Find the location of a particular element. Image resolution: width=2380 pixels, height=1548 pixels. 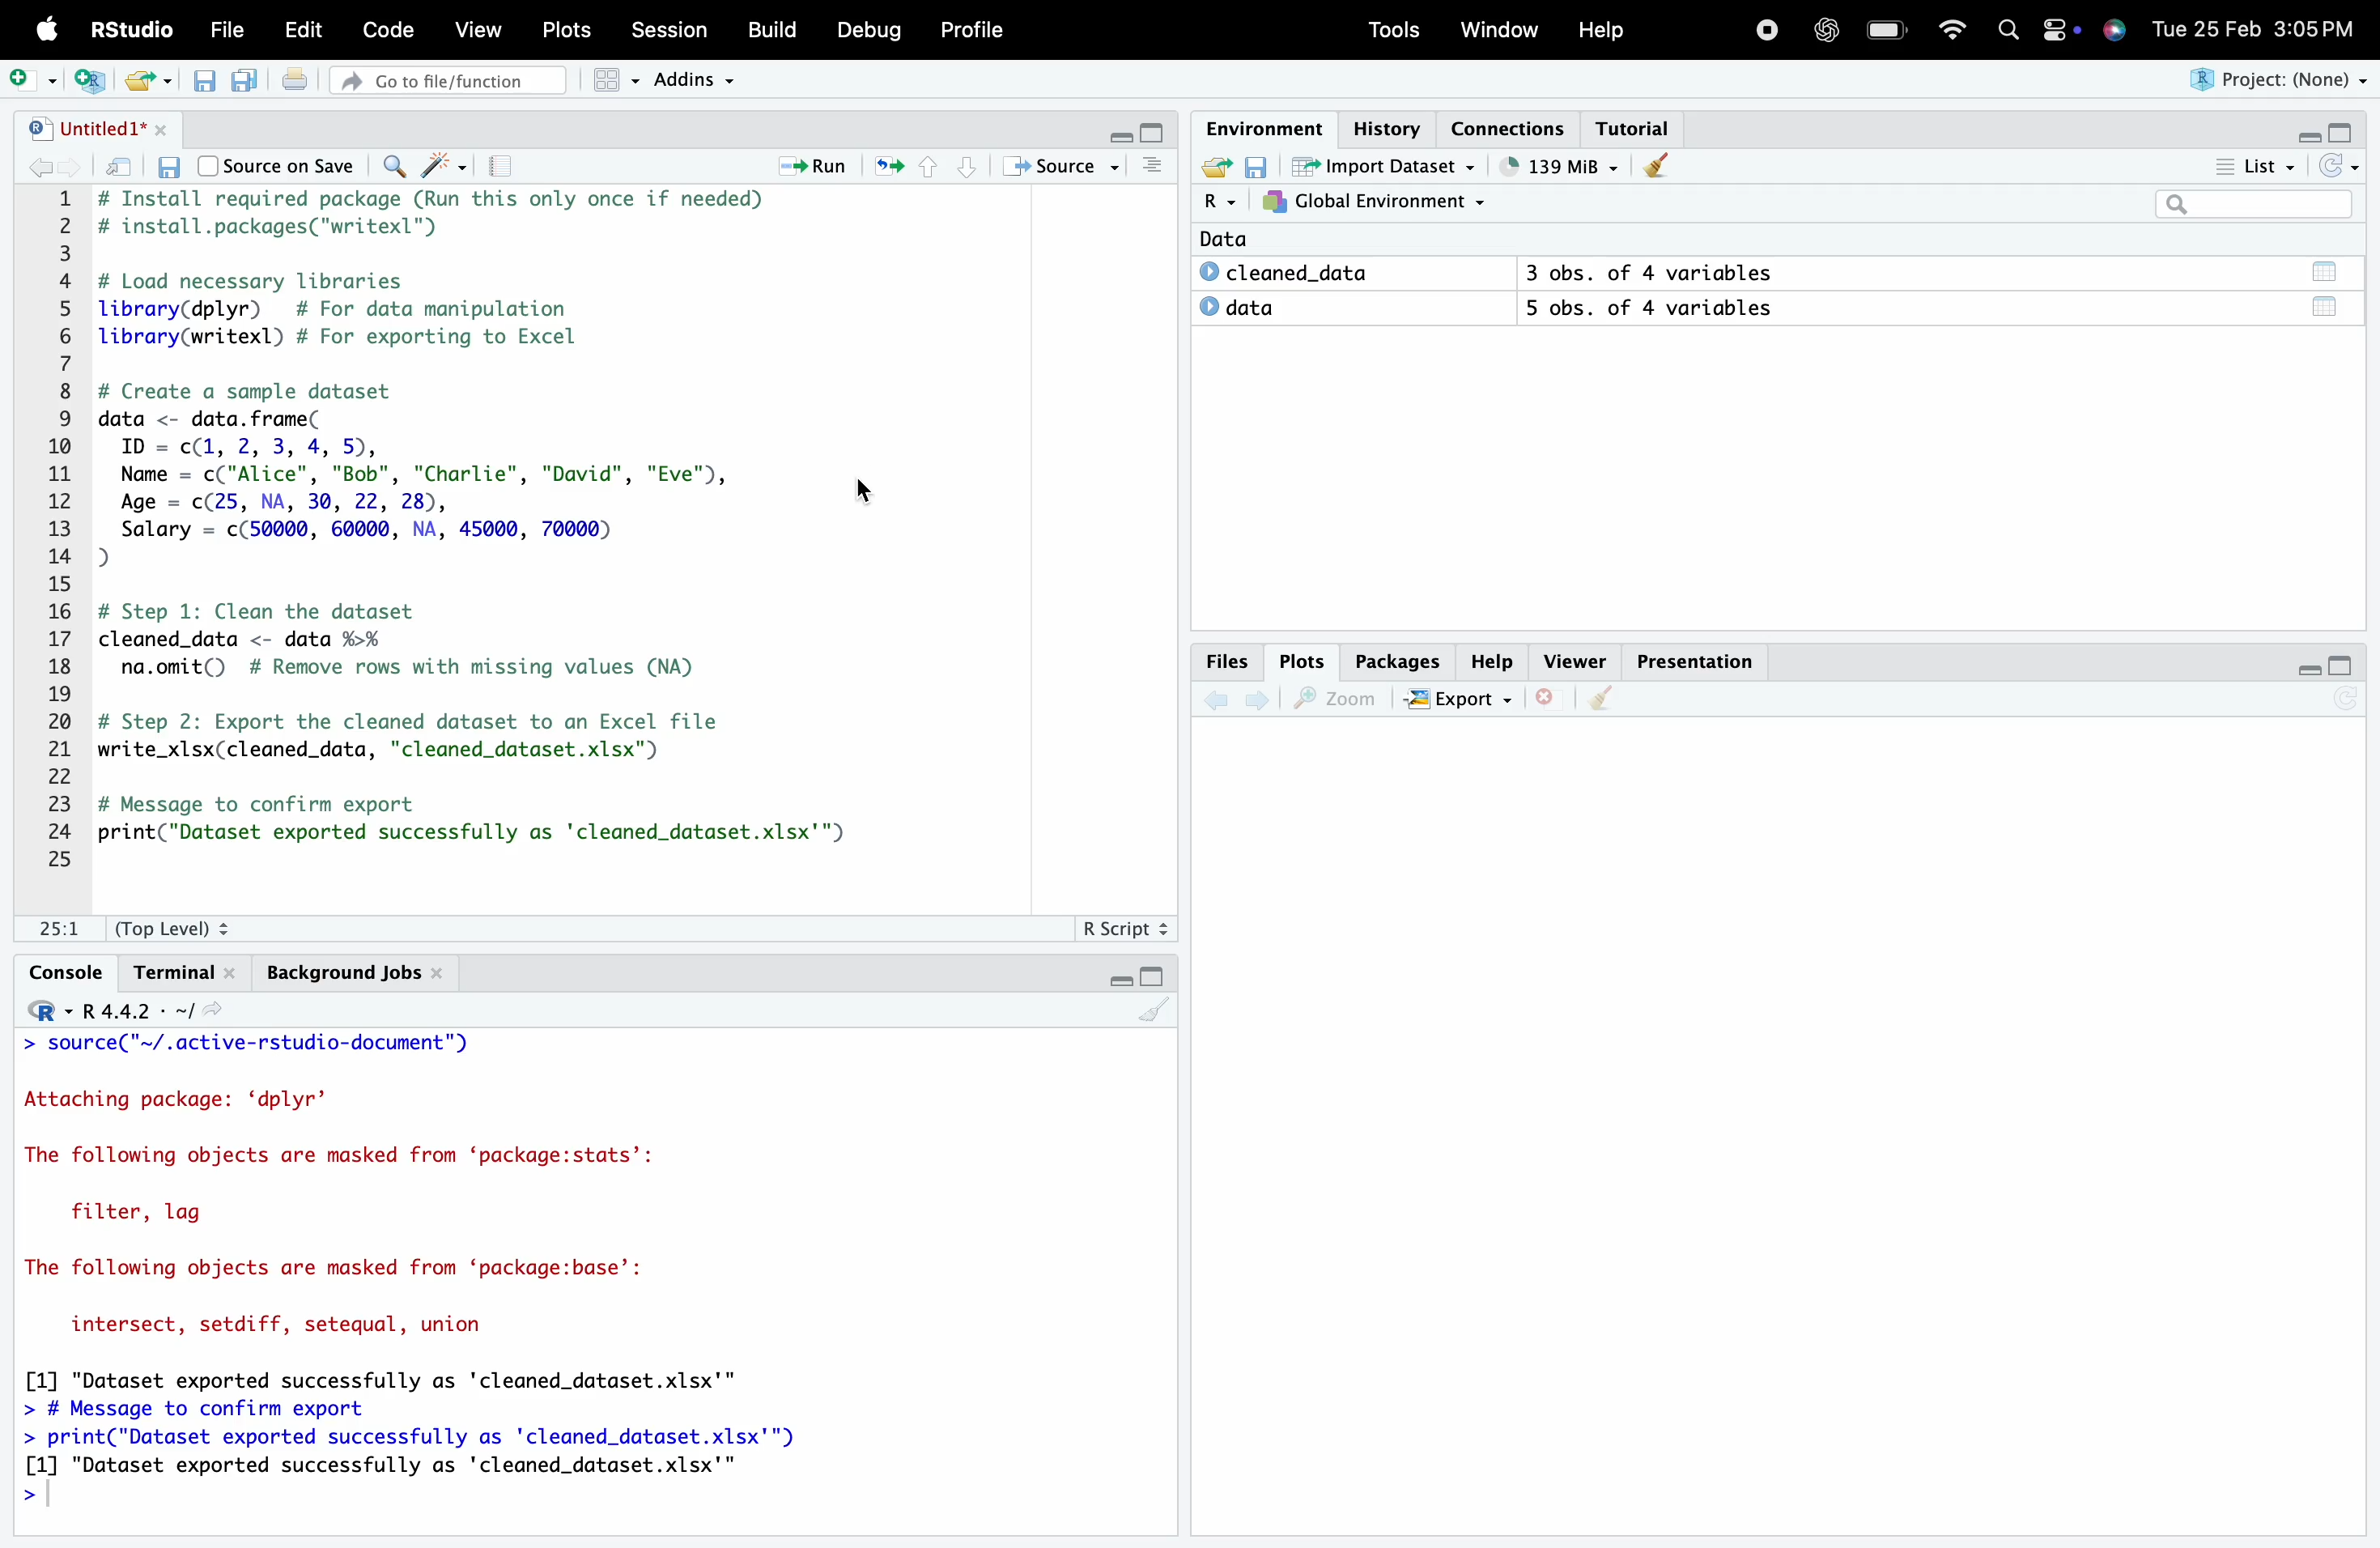

Data
© cleaned_data 3 obs. of 4 variables
© data 5 obs. of 4 variables is located at coordinates (1506, 279).